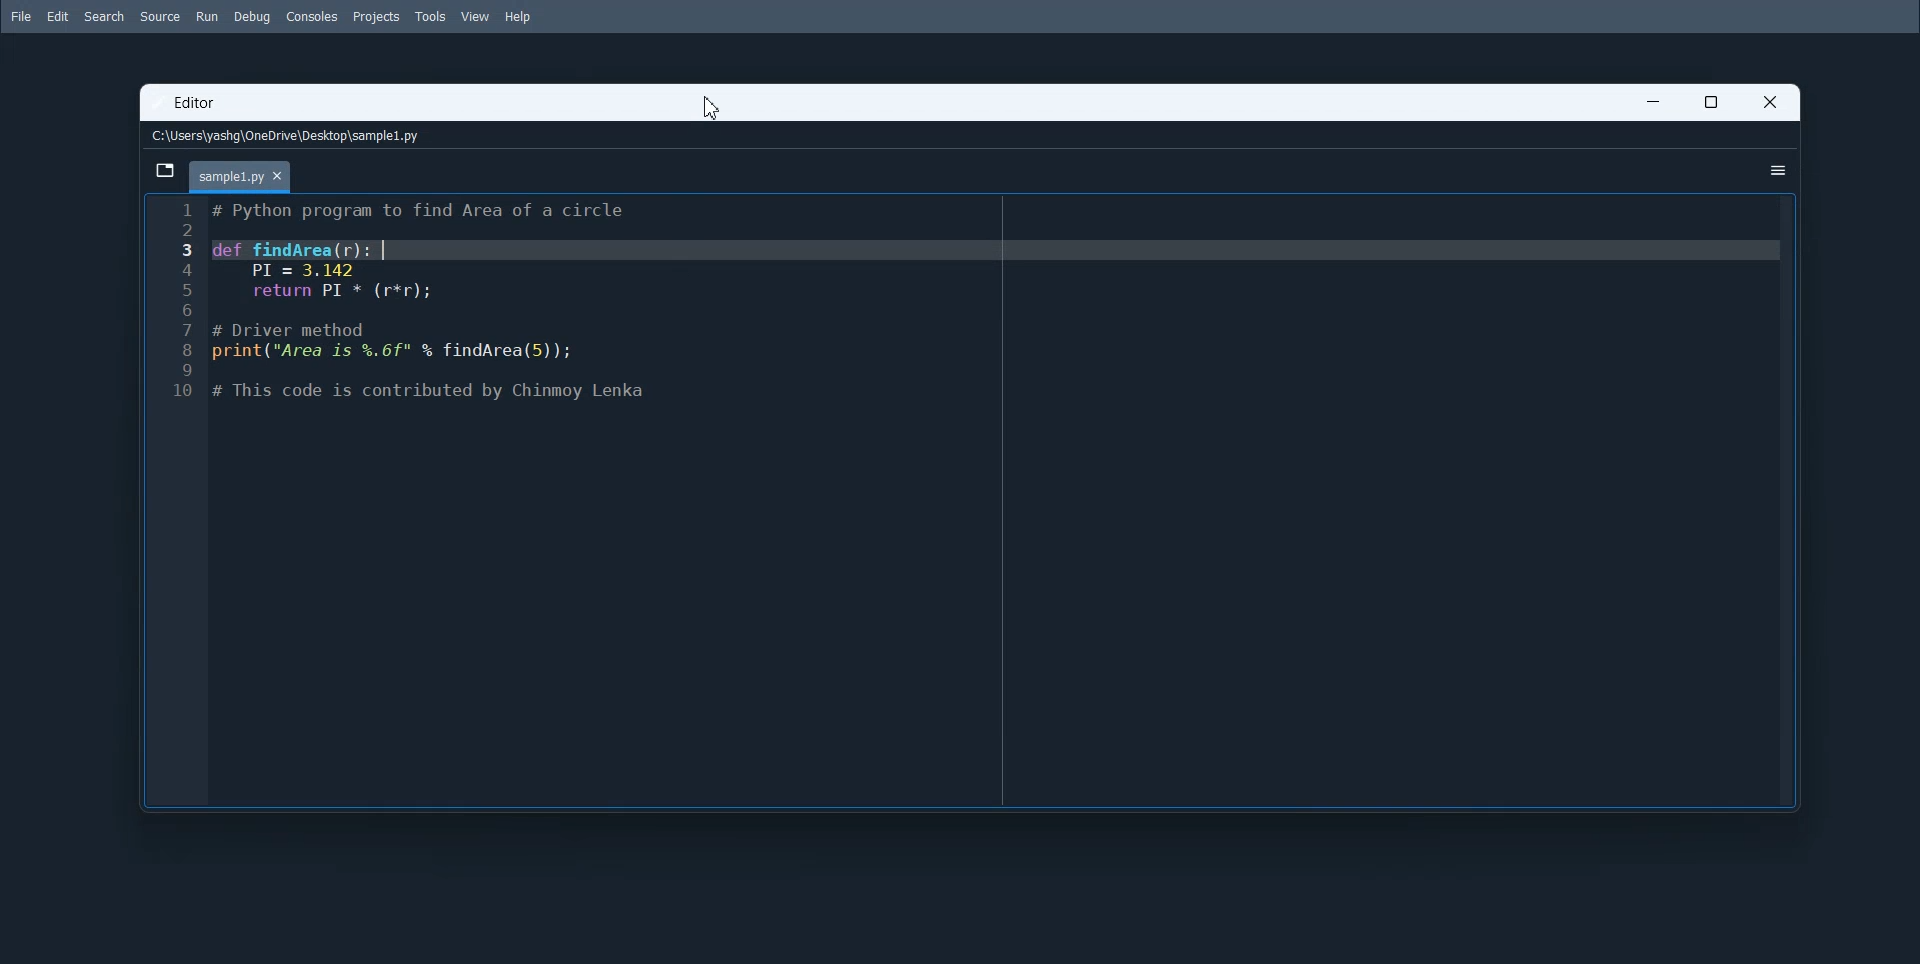 Image resolution: width=1920 pixels, height=964 pixels. Describe the element at coordinates (177, 500) in the screenshot. I see `Line number` at that location.